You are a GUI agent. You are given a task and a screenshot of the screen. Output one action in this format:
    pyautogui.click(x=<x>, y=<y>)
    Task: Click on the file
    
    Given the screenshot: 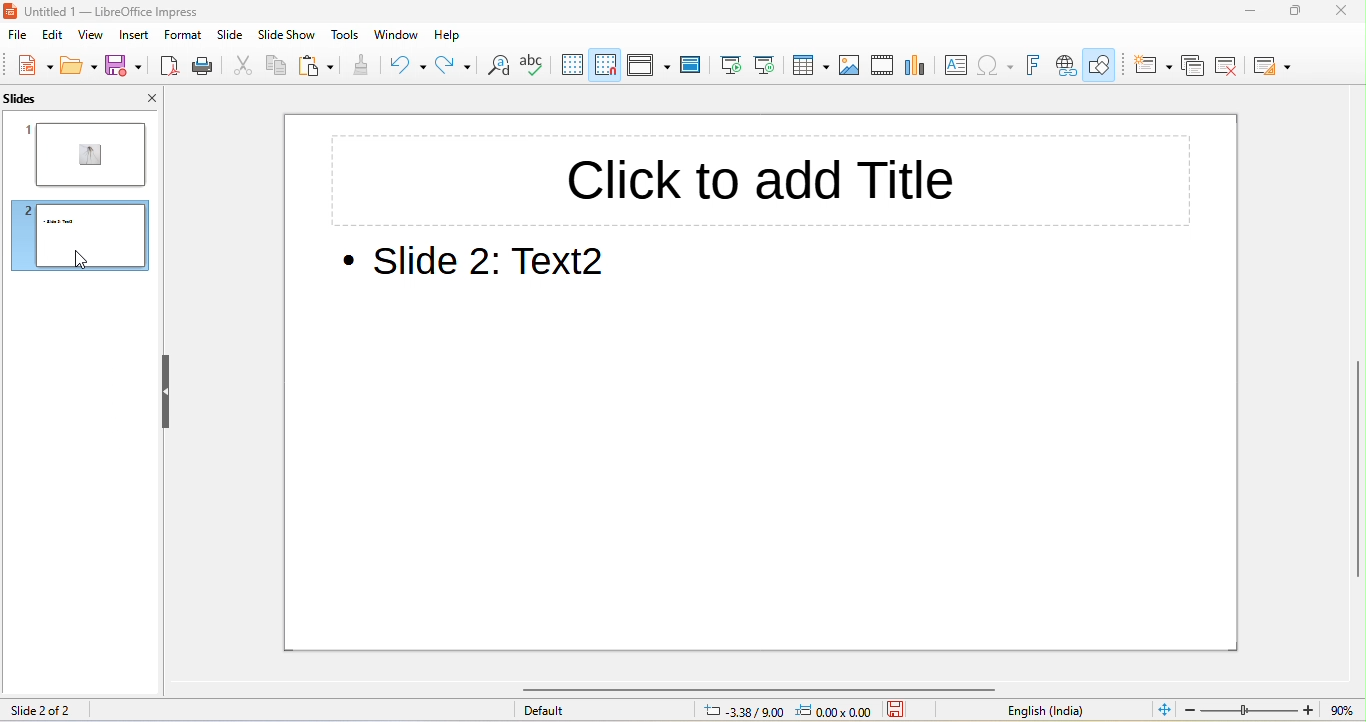 What is the action you would take?
    pyautogui.click(x=16, y=36)
    